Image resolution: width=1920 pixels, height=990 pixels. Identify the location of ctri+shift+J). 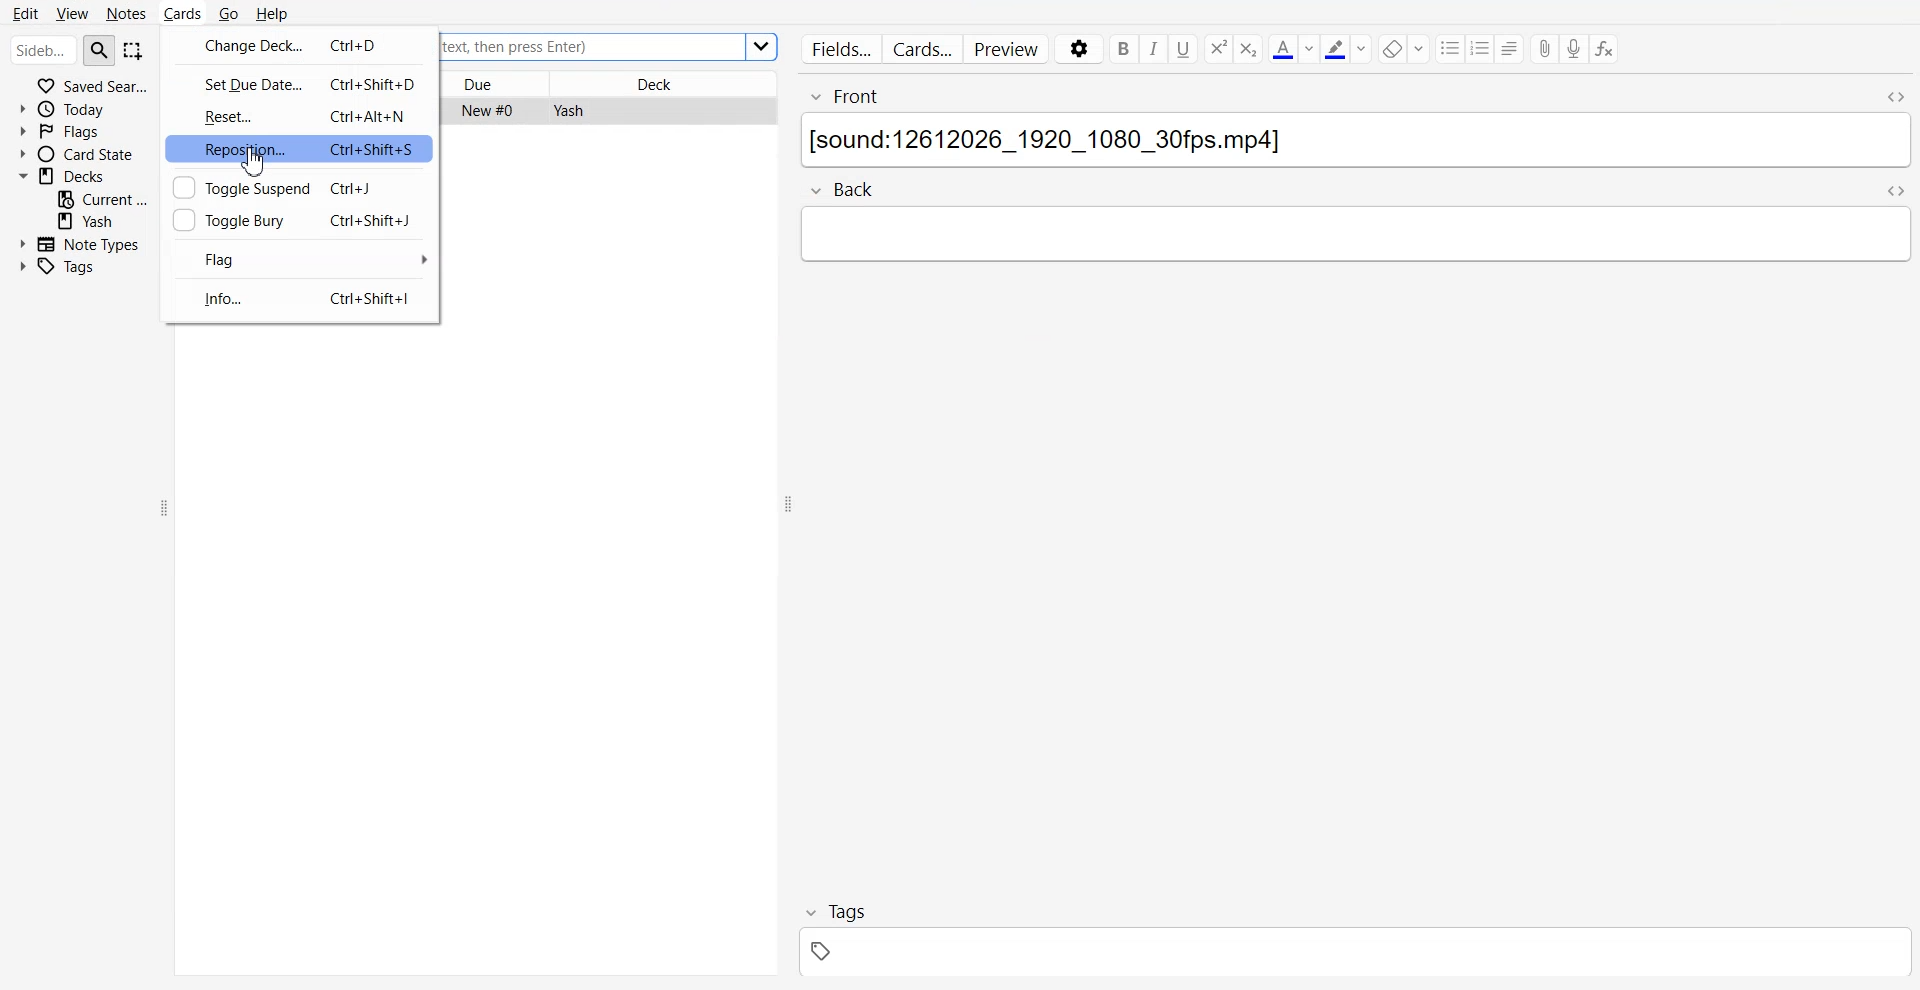
(373, 221).